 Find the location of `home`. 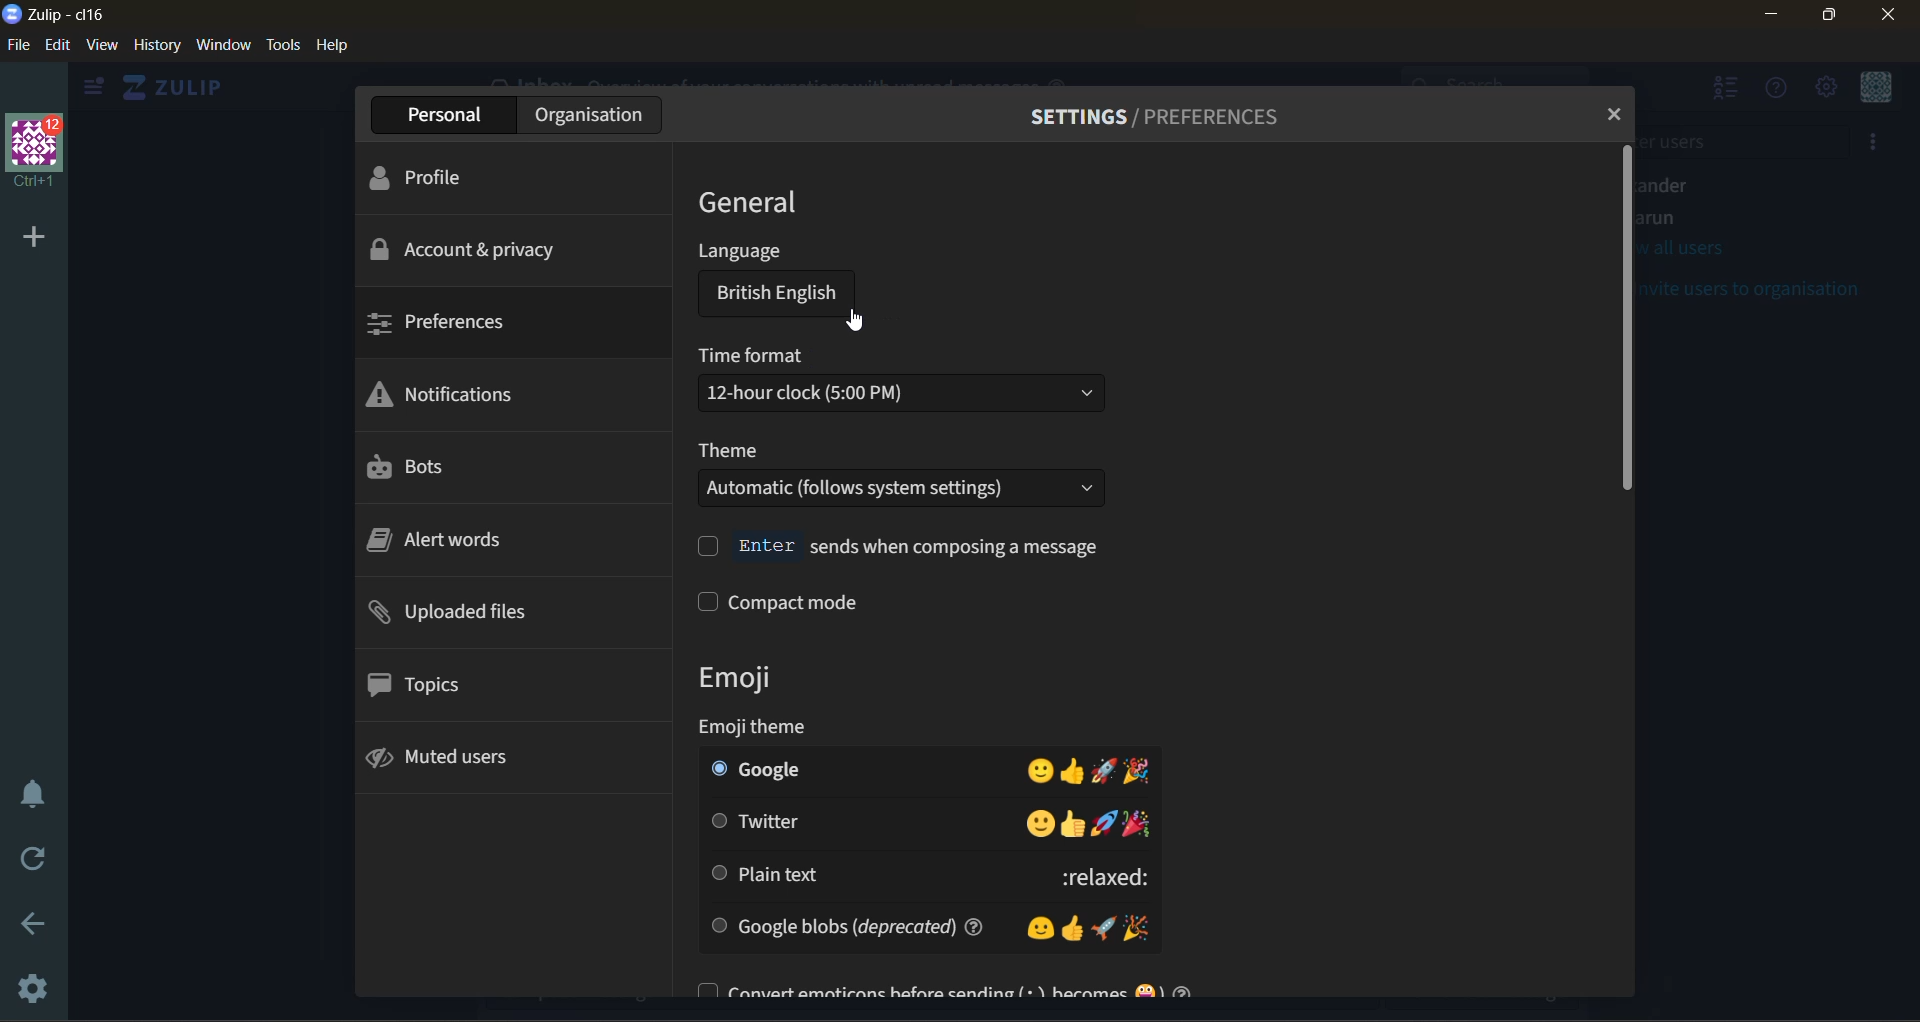

home is located at coordinates (184, 88).